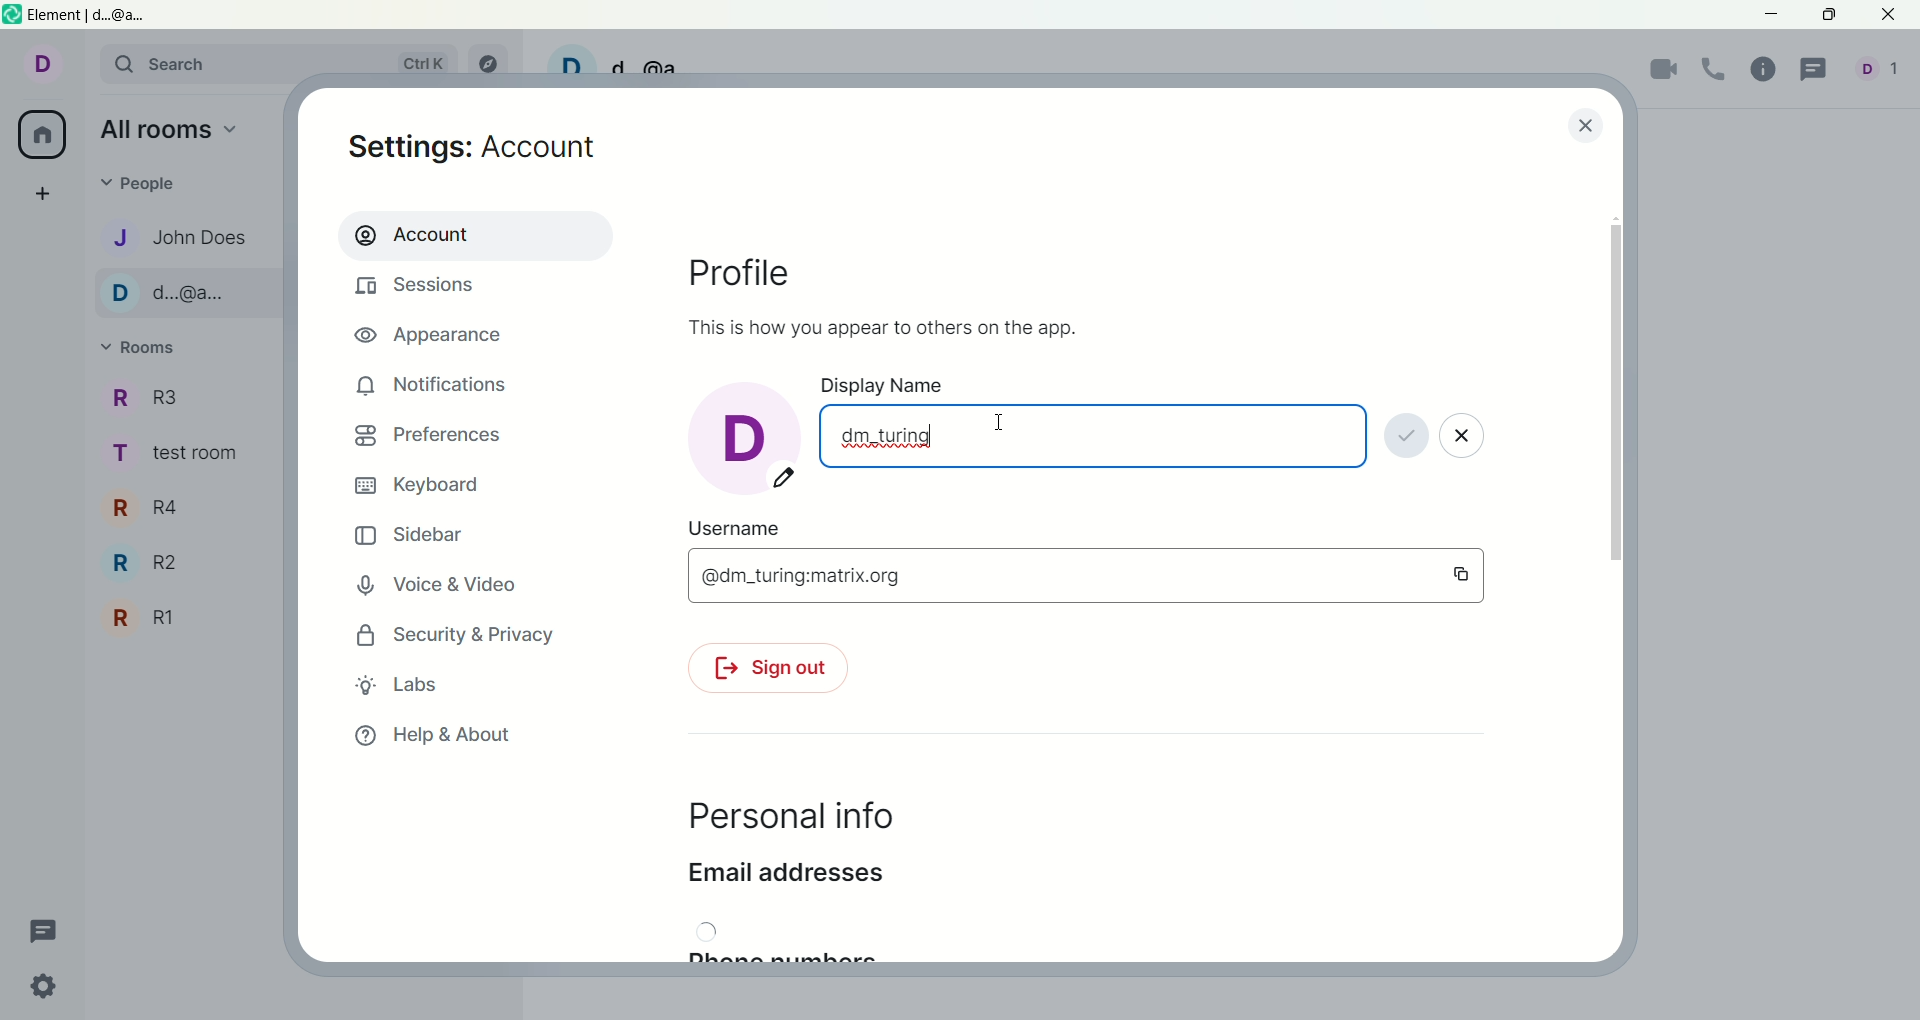 This screenshot has width=1920, height=1020. I want to click on John DOES, so click(173, 236).